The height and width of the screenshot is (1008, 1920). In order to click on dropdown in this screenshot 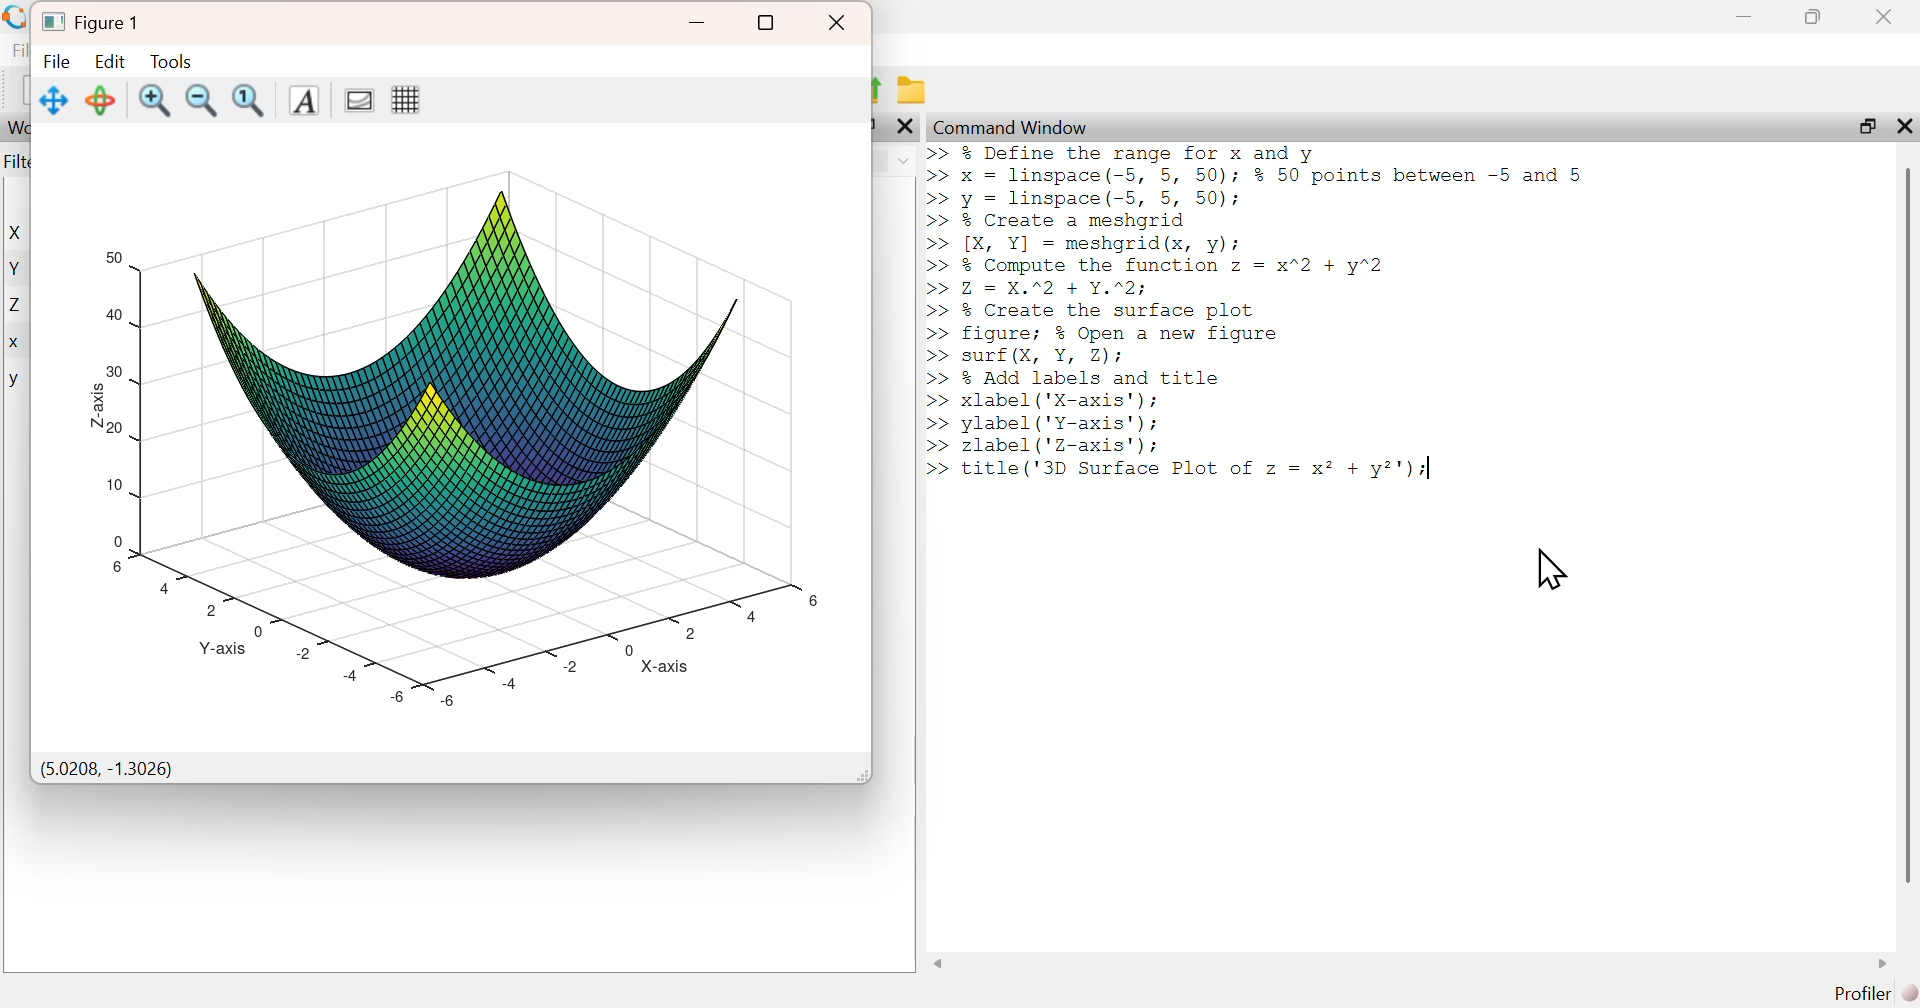, I will do `click(903, 161)`.